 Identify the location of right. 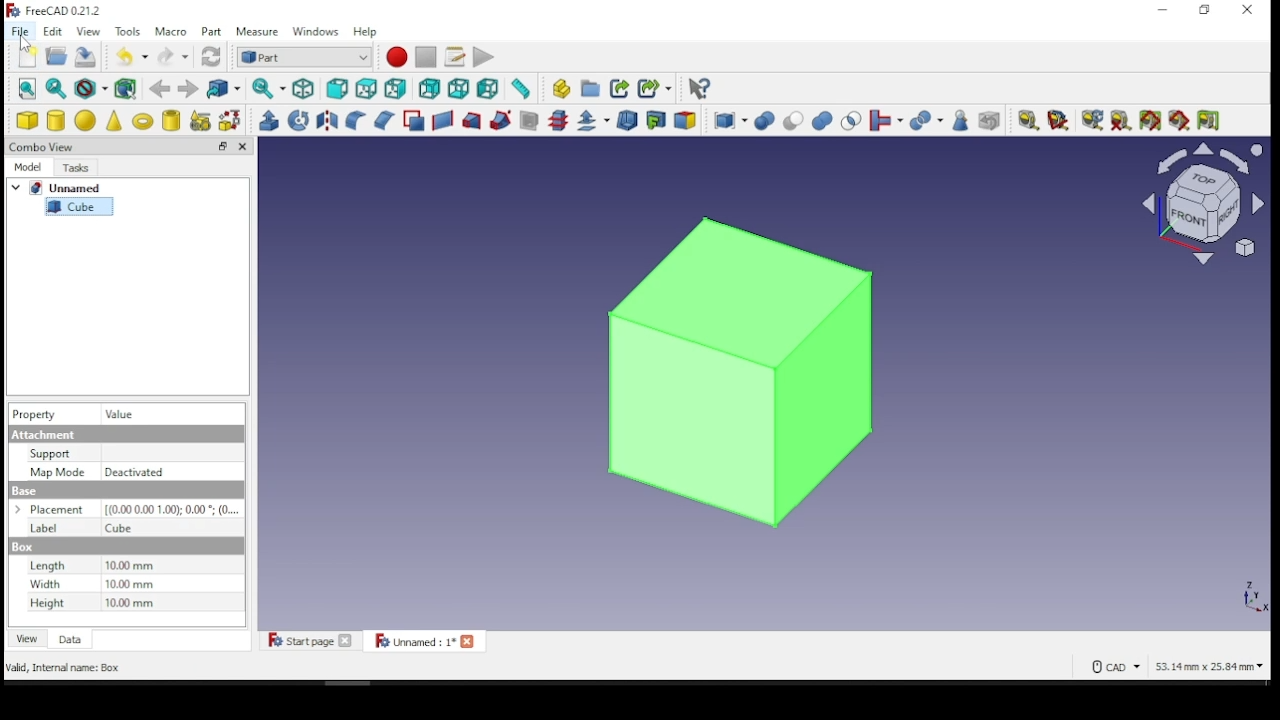
(397, 88).